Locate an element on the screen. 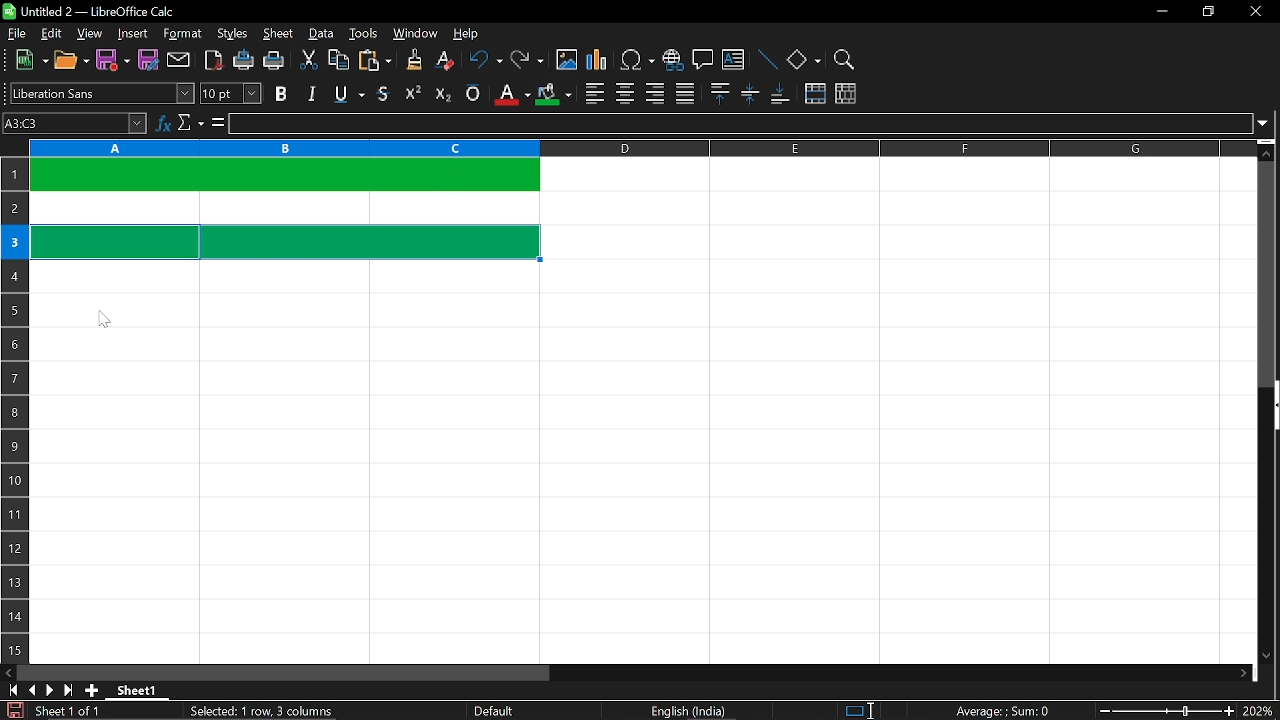 The image size is (1280, 720). current zoom is located at coordinates (1260, 712).